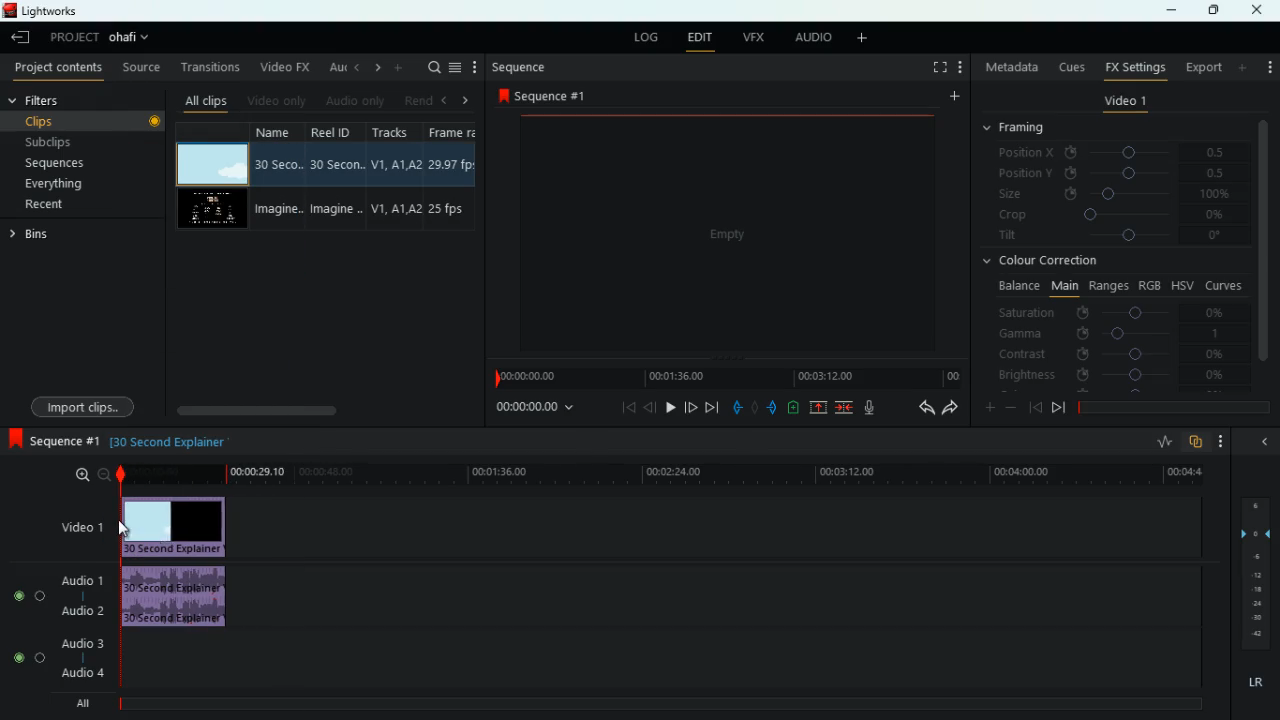  I want to click on close, so click(1261, 10).